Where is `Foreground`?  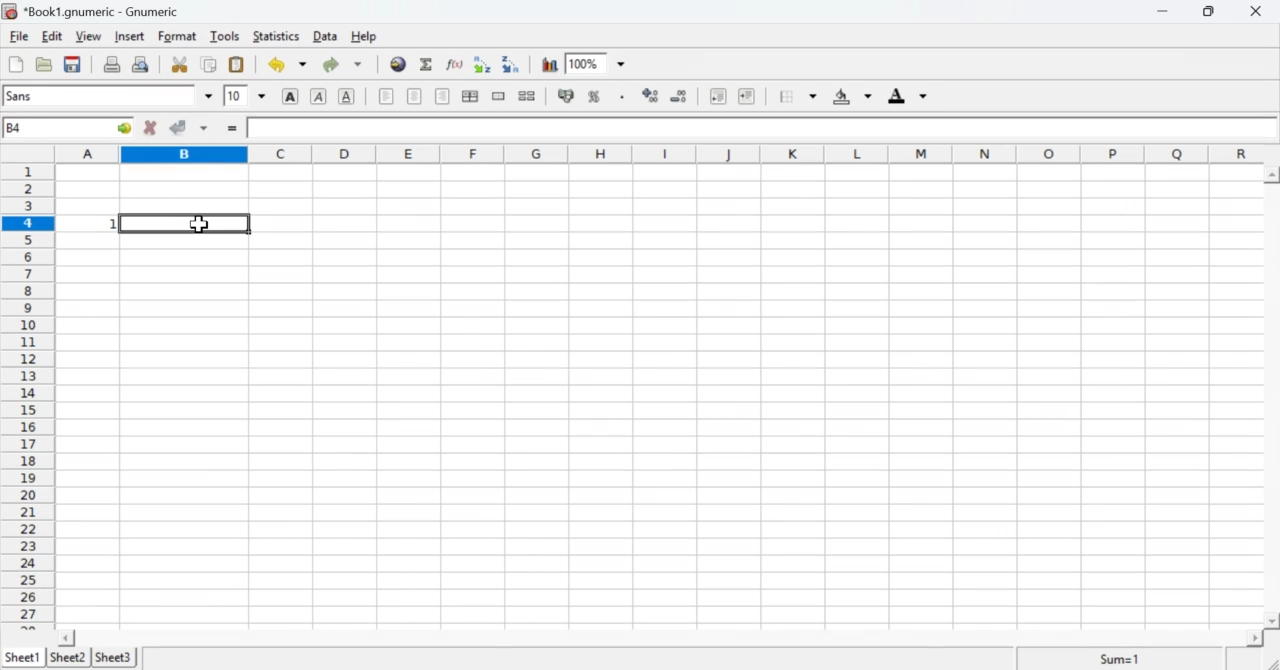
Foreground is located at coordinates (911, 96).